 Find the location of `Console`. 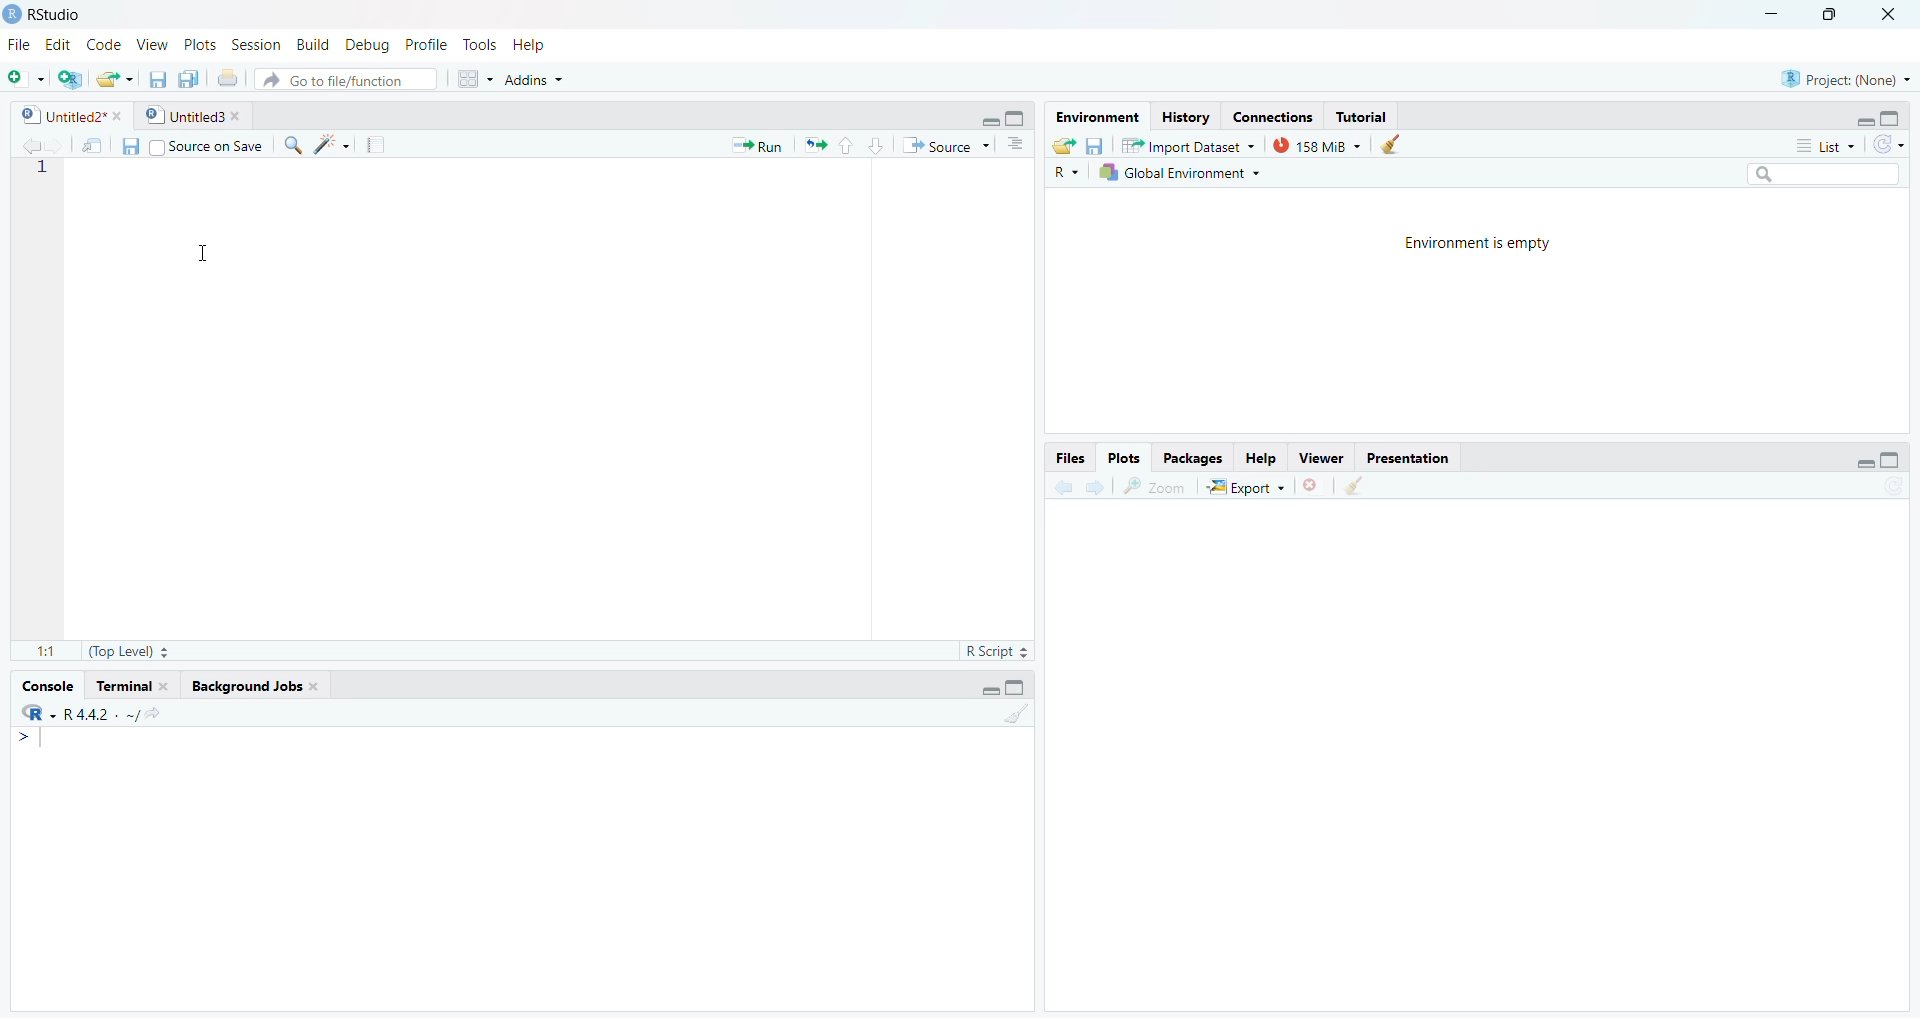

Console is located at coordinates (527, 868).